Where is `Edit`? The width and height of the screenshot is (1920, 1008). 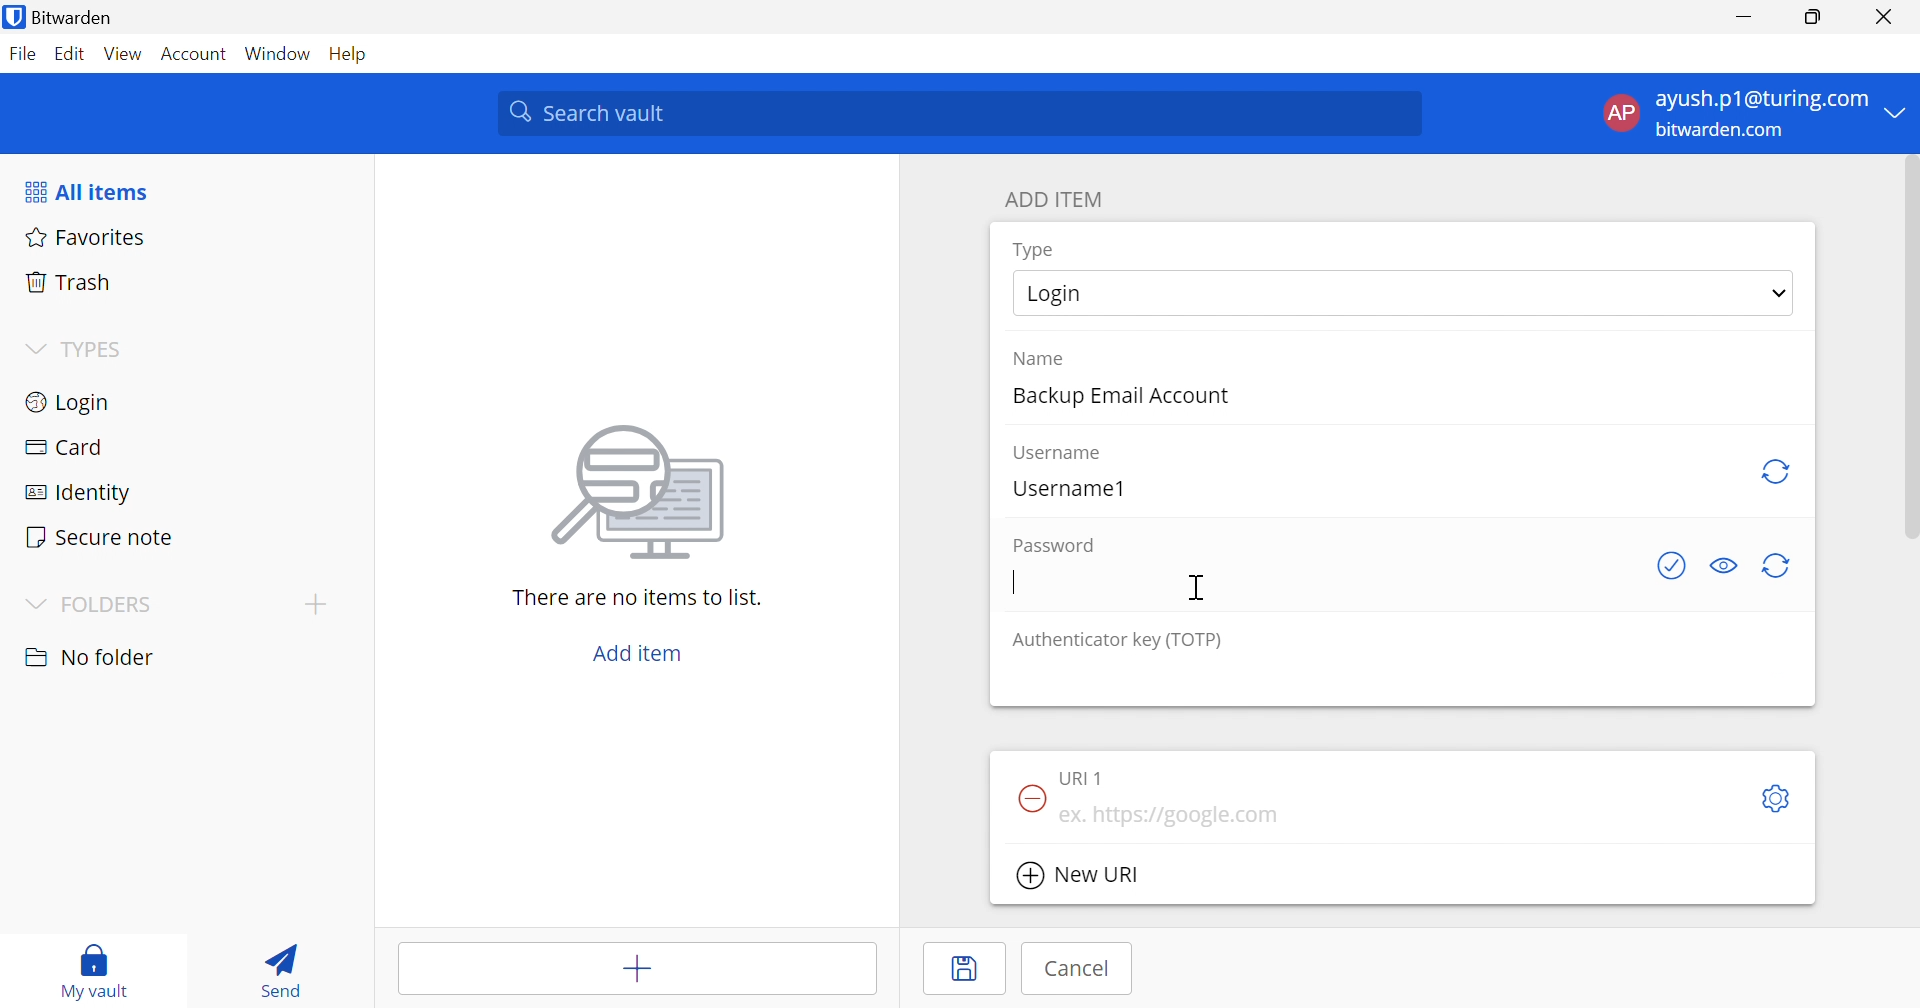
Edit is located at coordinates (70, 53).